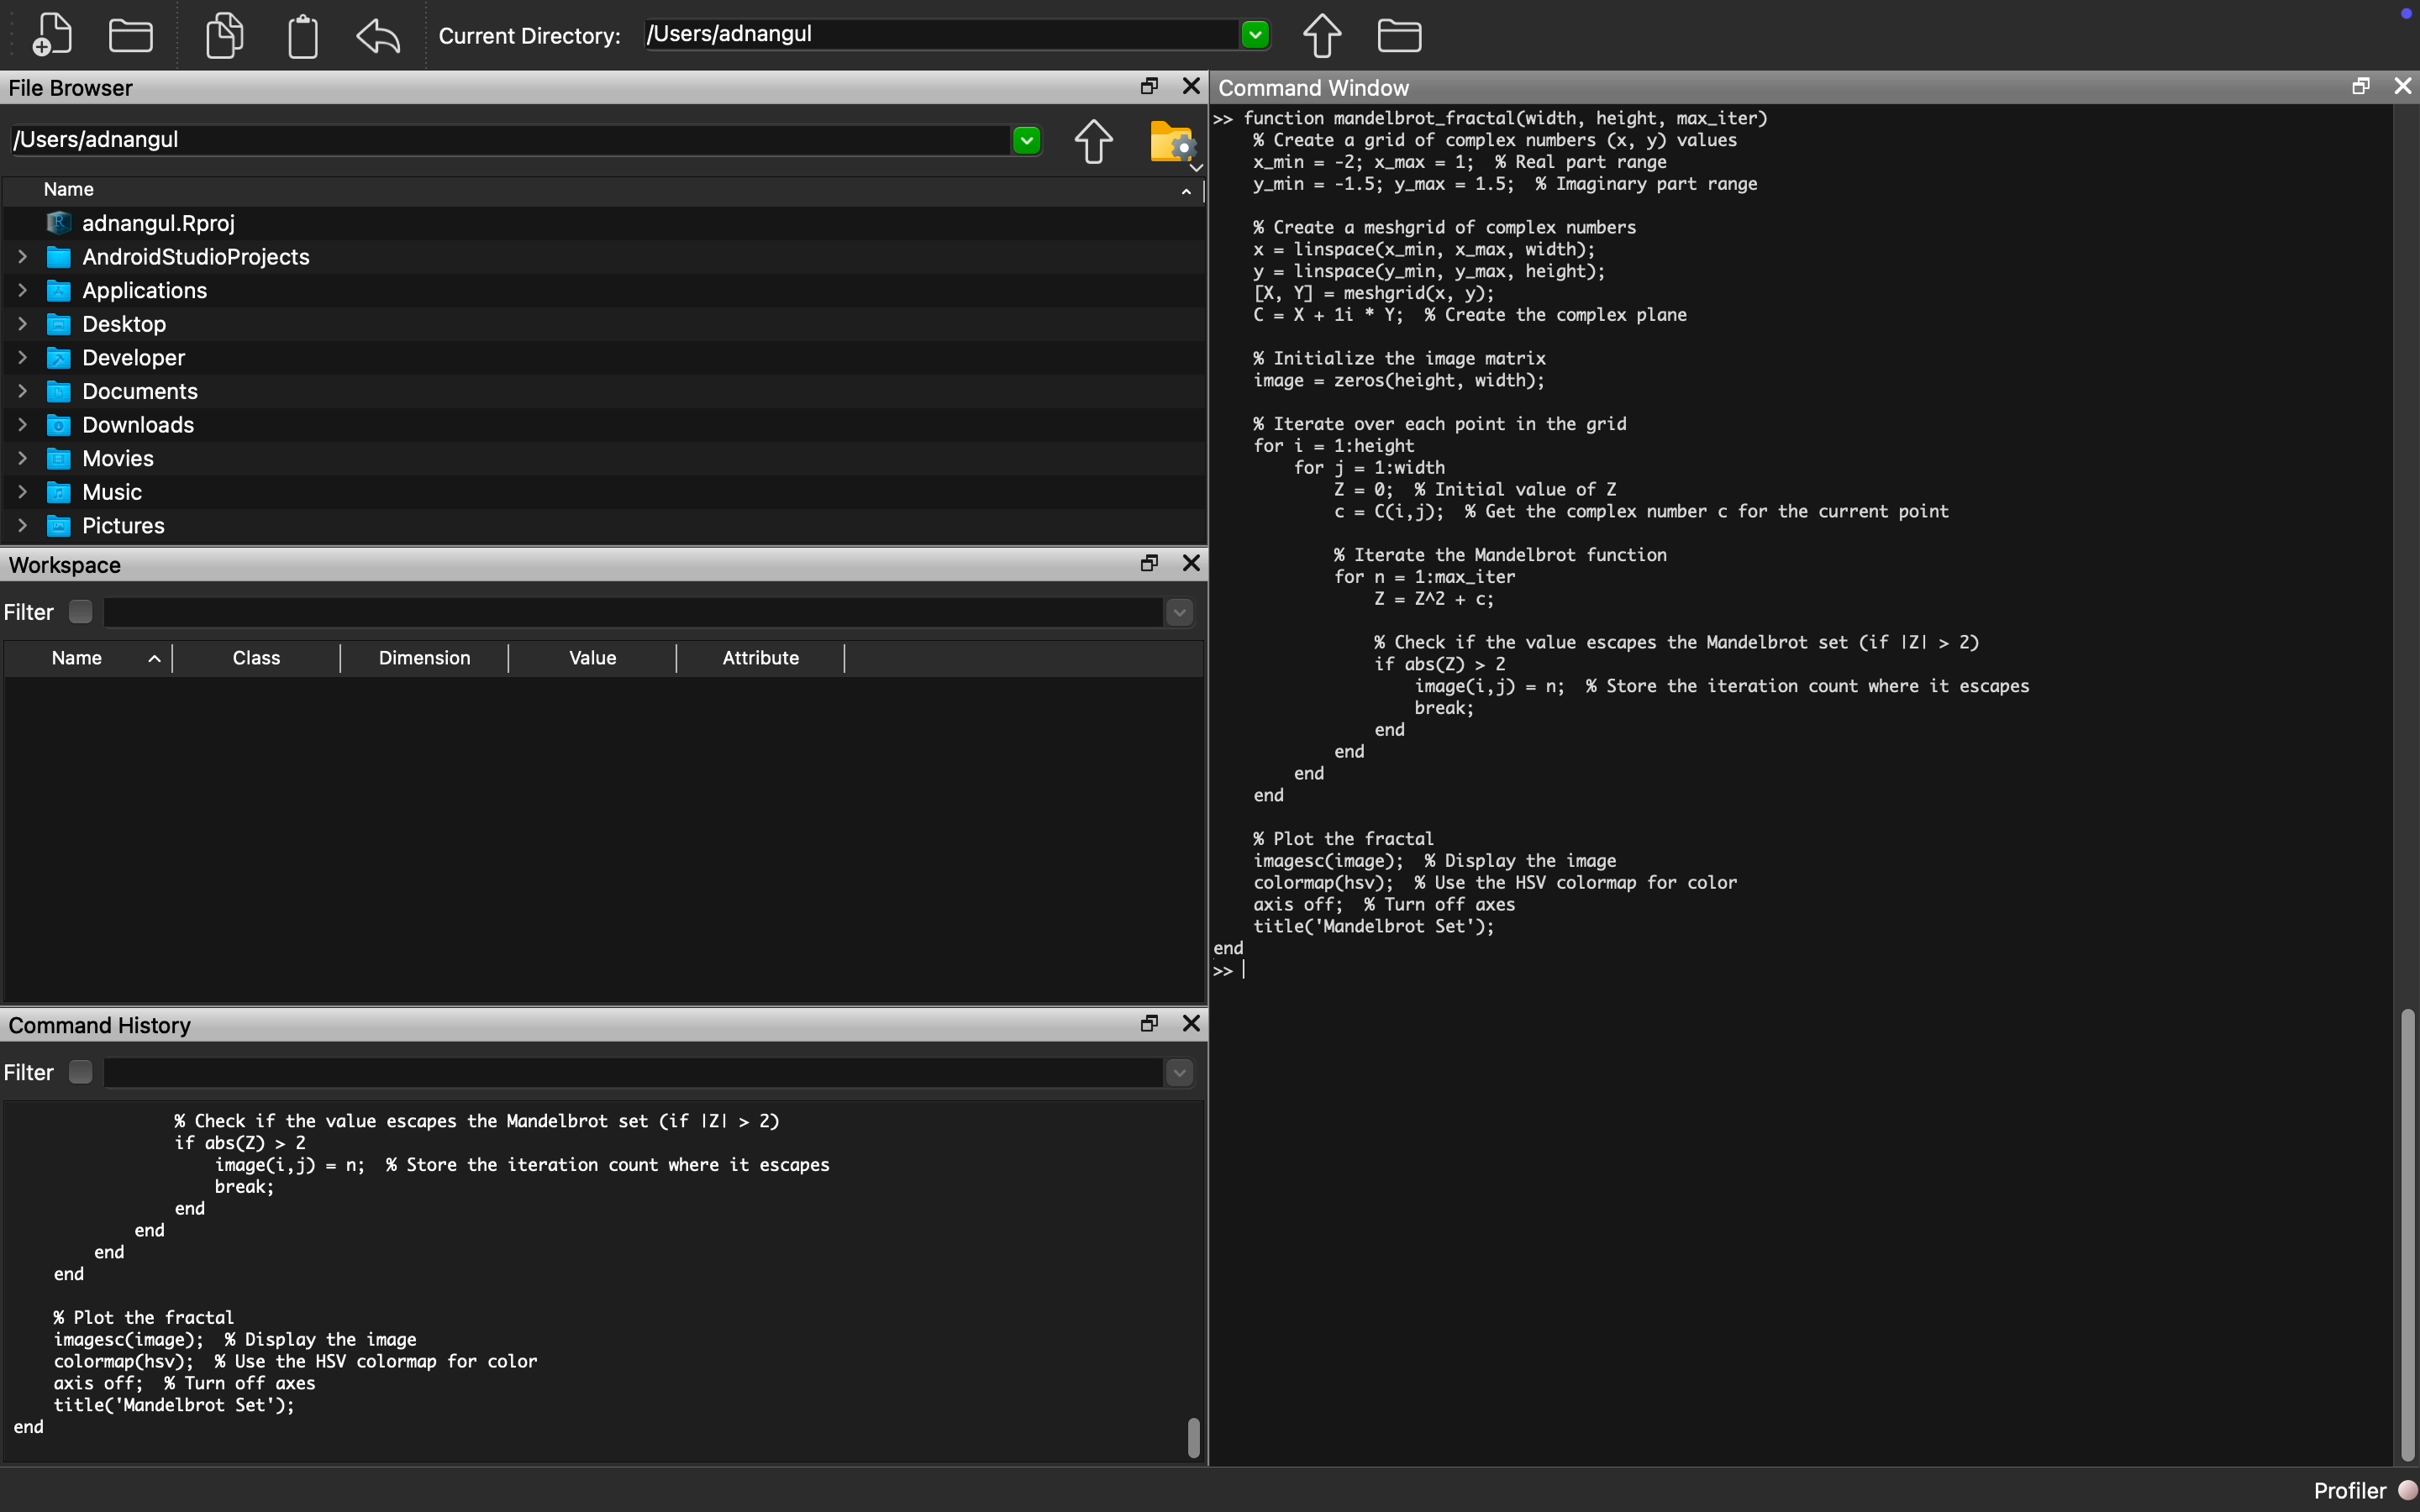  Describe the element at coordinates (71, 565) in the screenshot. I see `Workspace` at that location.